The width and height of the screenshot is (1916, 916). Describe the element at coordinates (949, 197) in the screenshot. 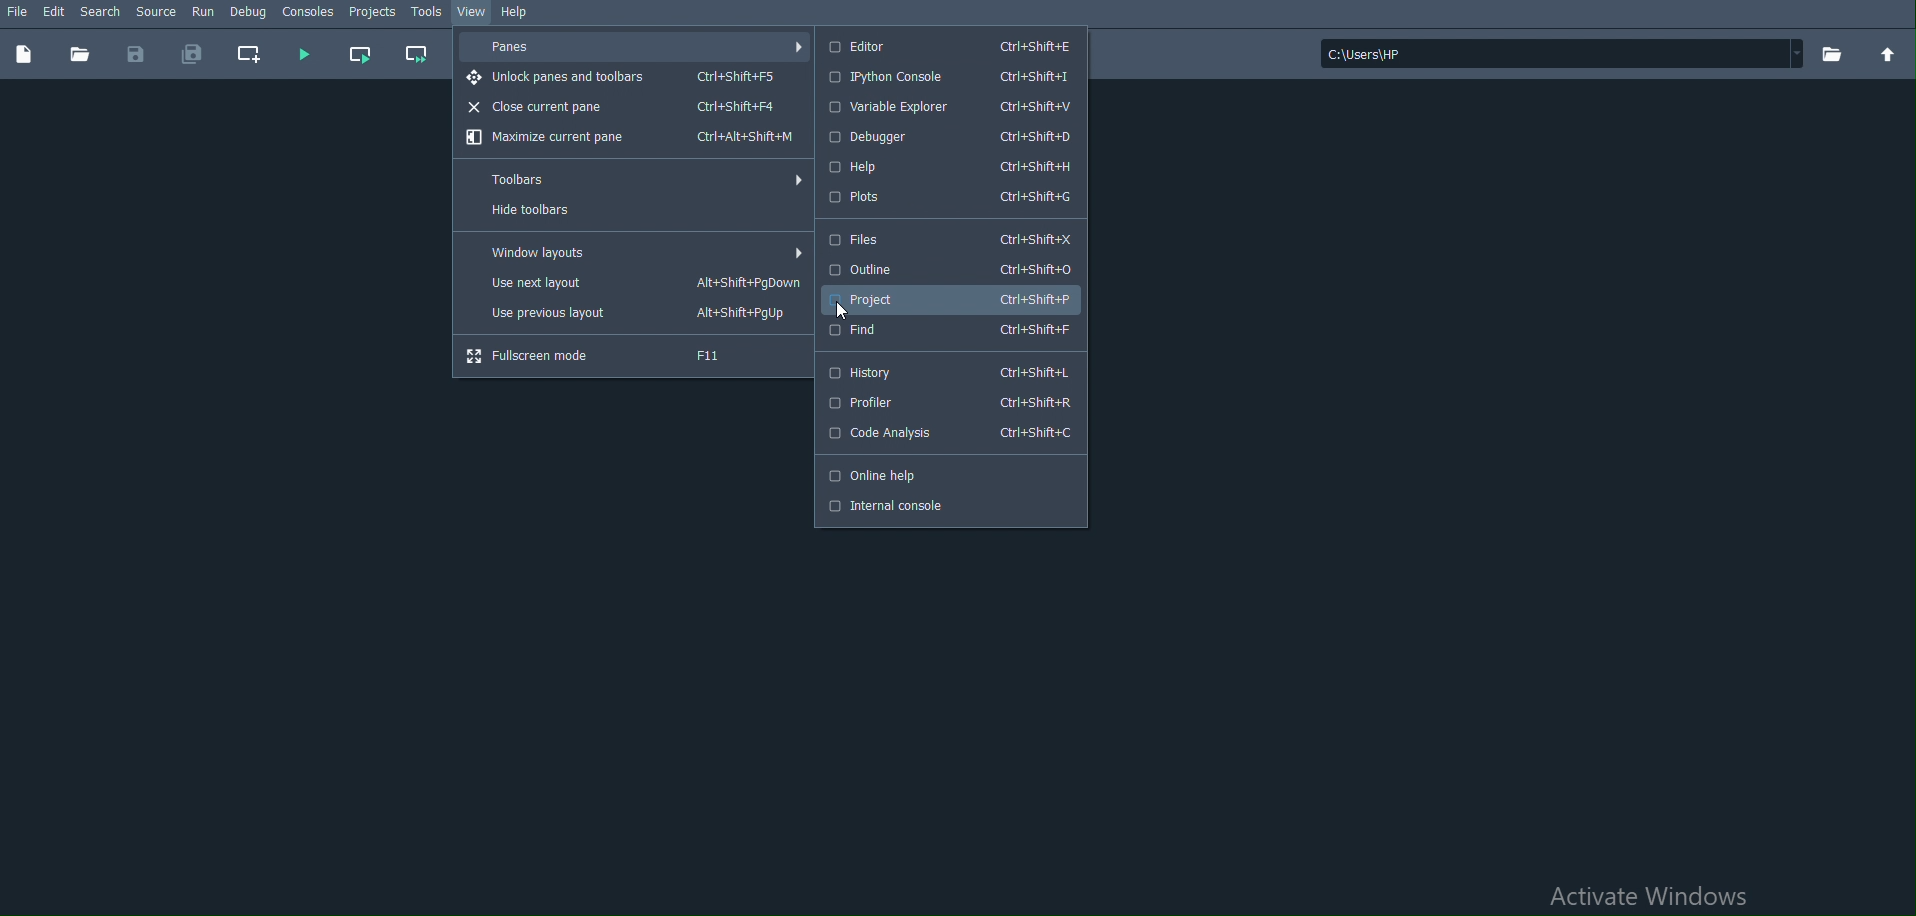

I see `Plots` at that location.